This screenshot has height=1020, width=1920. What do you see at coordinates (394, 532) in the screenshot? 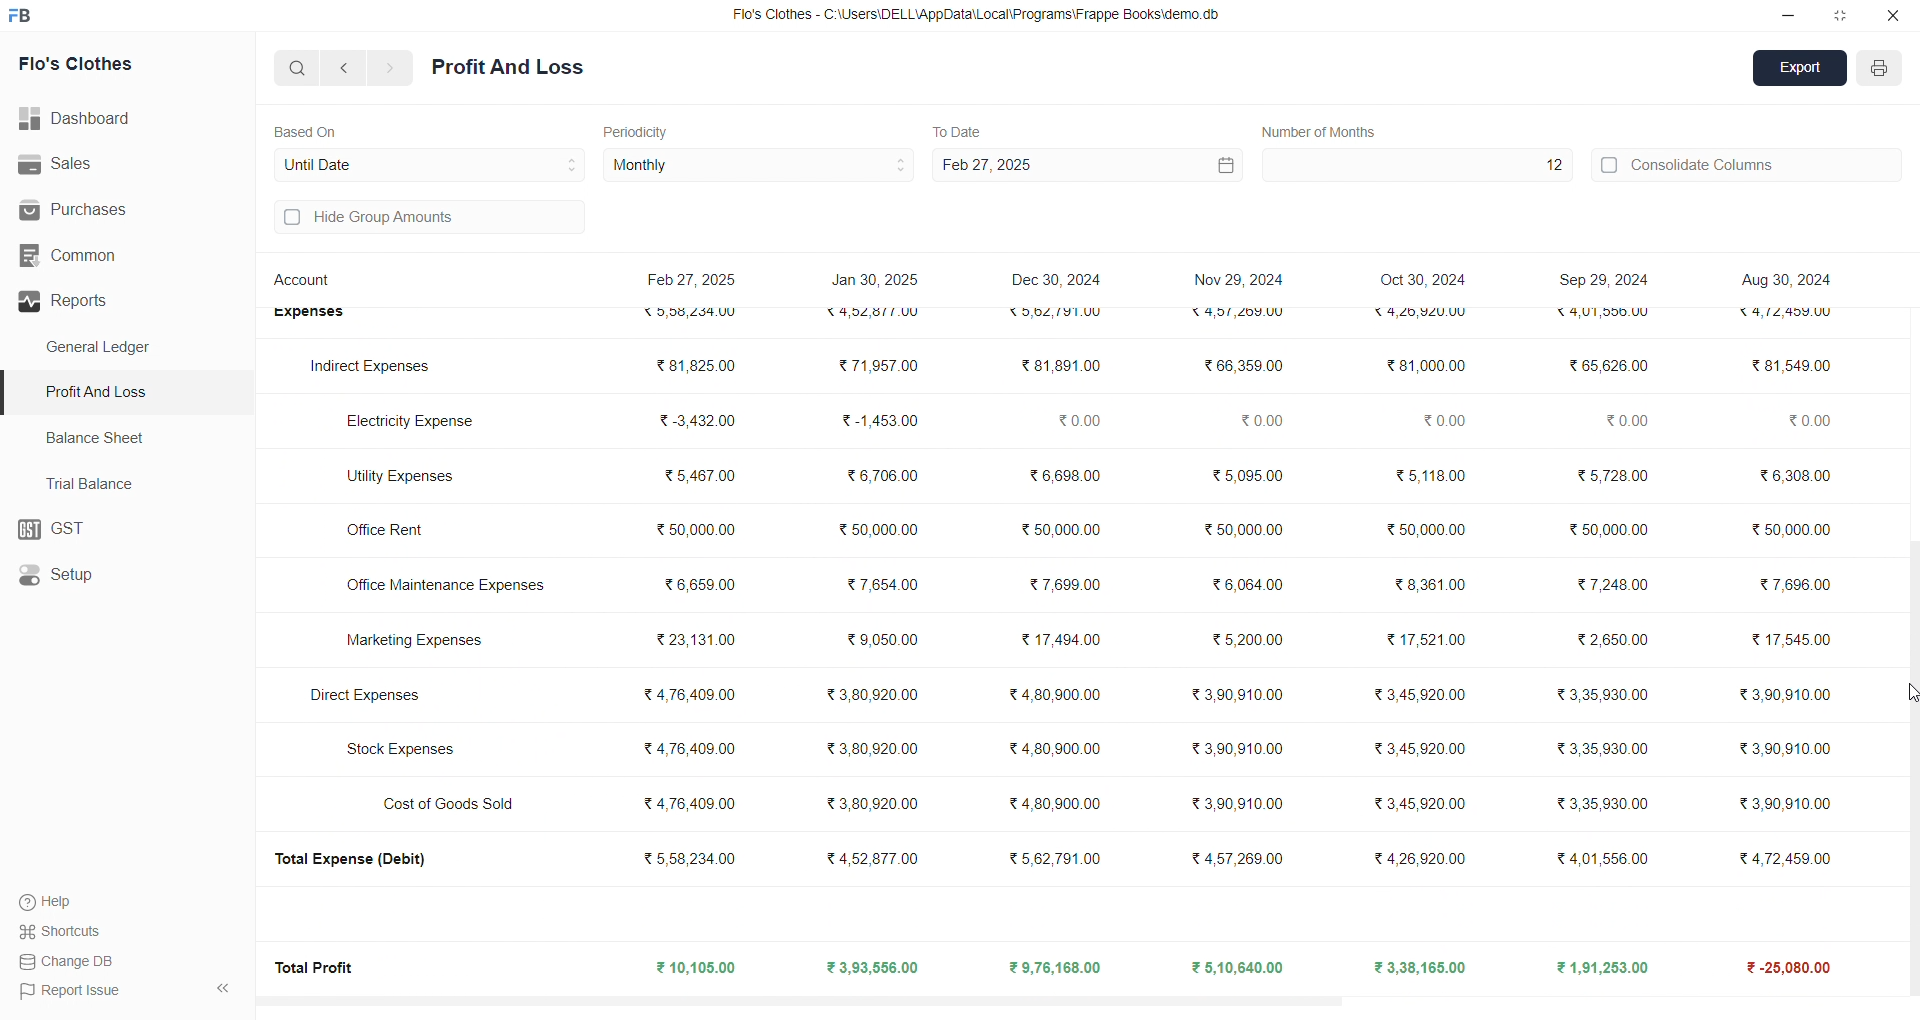
I see `Office Rent` at bounding box center [394, 532].